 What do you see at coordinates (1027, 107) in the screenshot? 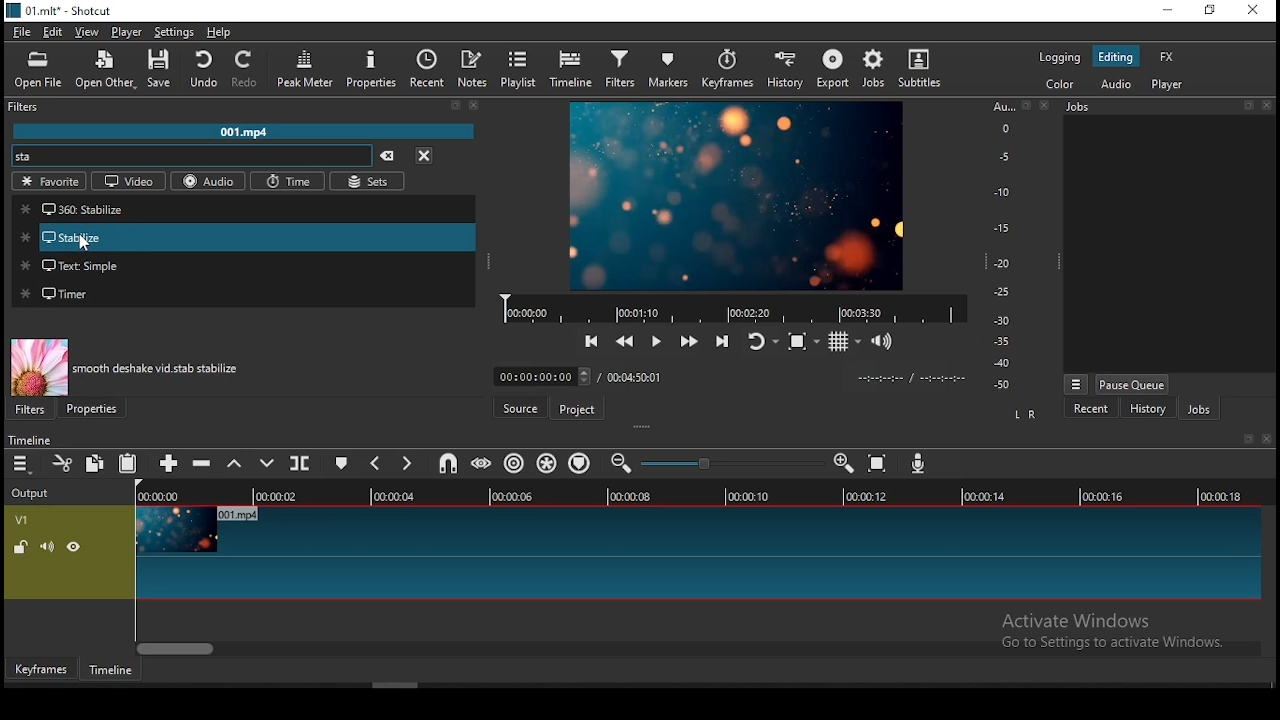
I see `fullscreen` at bounding box center [1027, 107].